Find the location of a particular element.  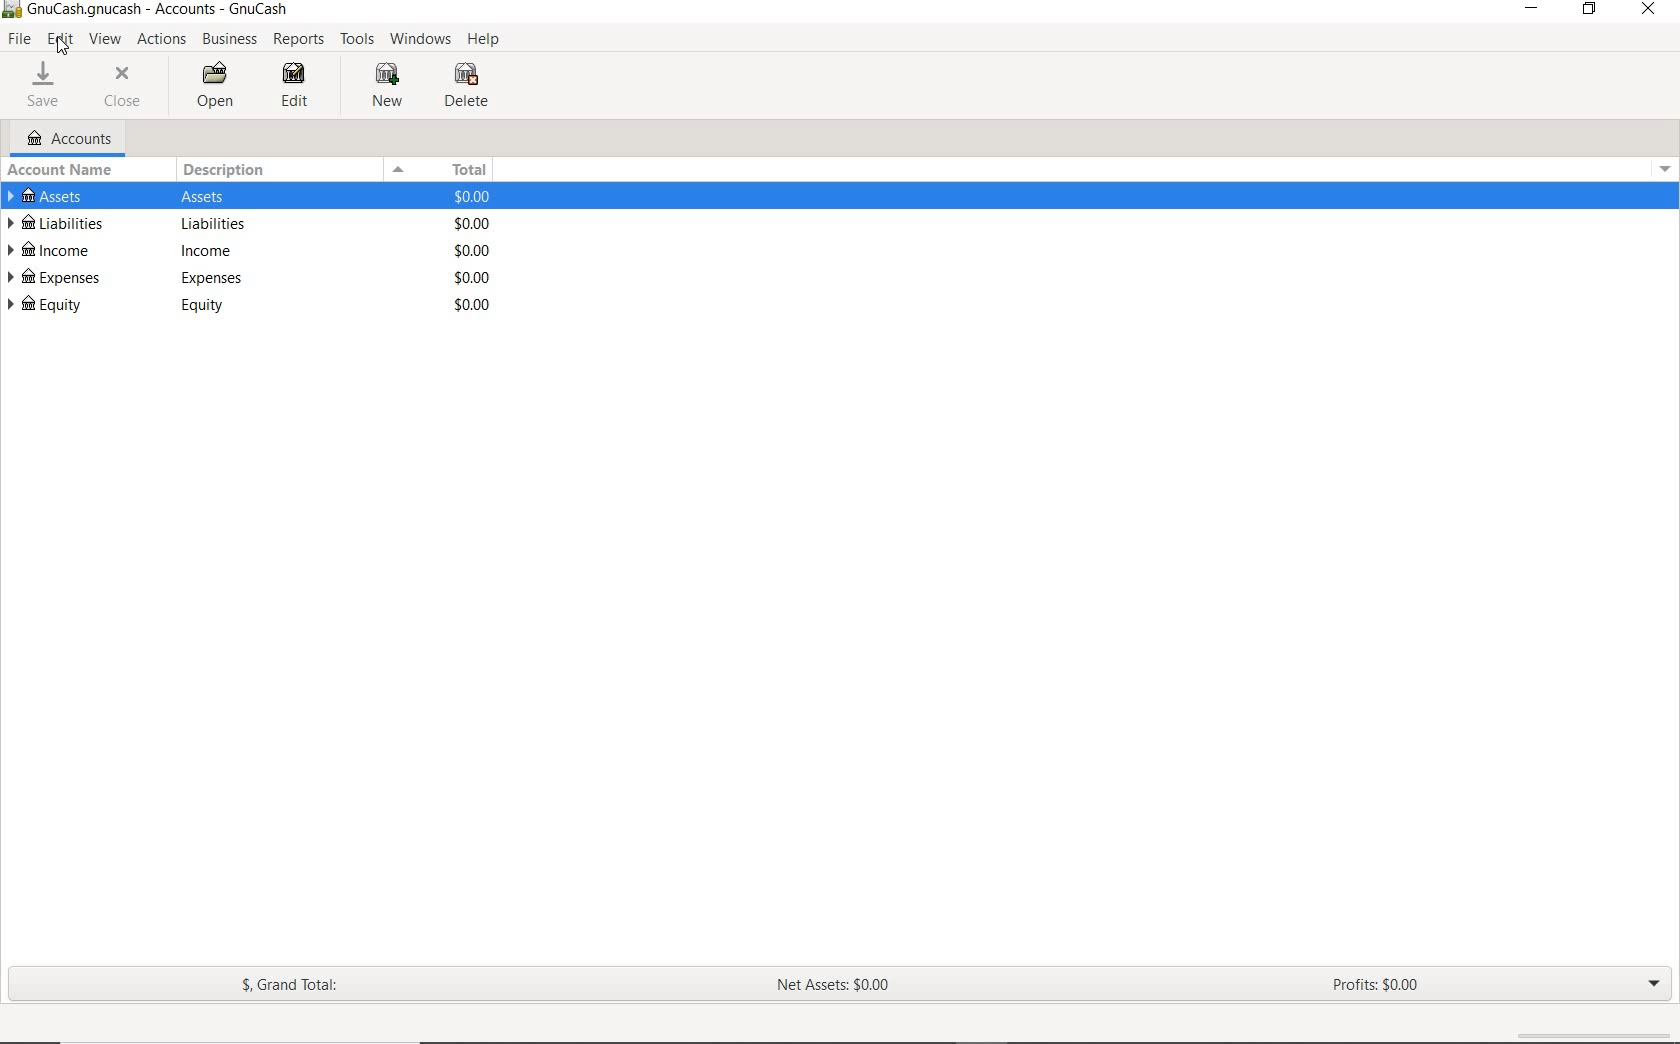

NET ASSETS is located at coordinates (835, 986).